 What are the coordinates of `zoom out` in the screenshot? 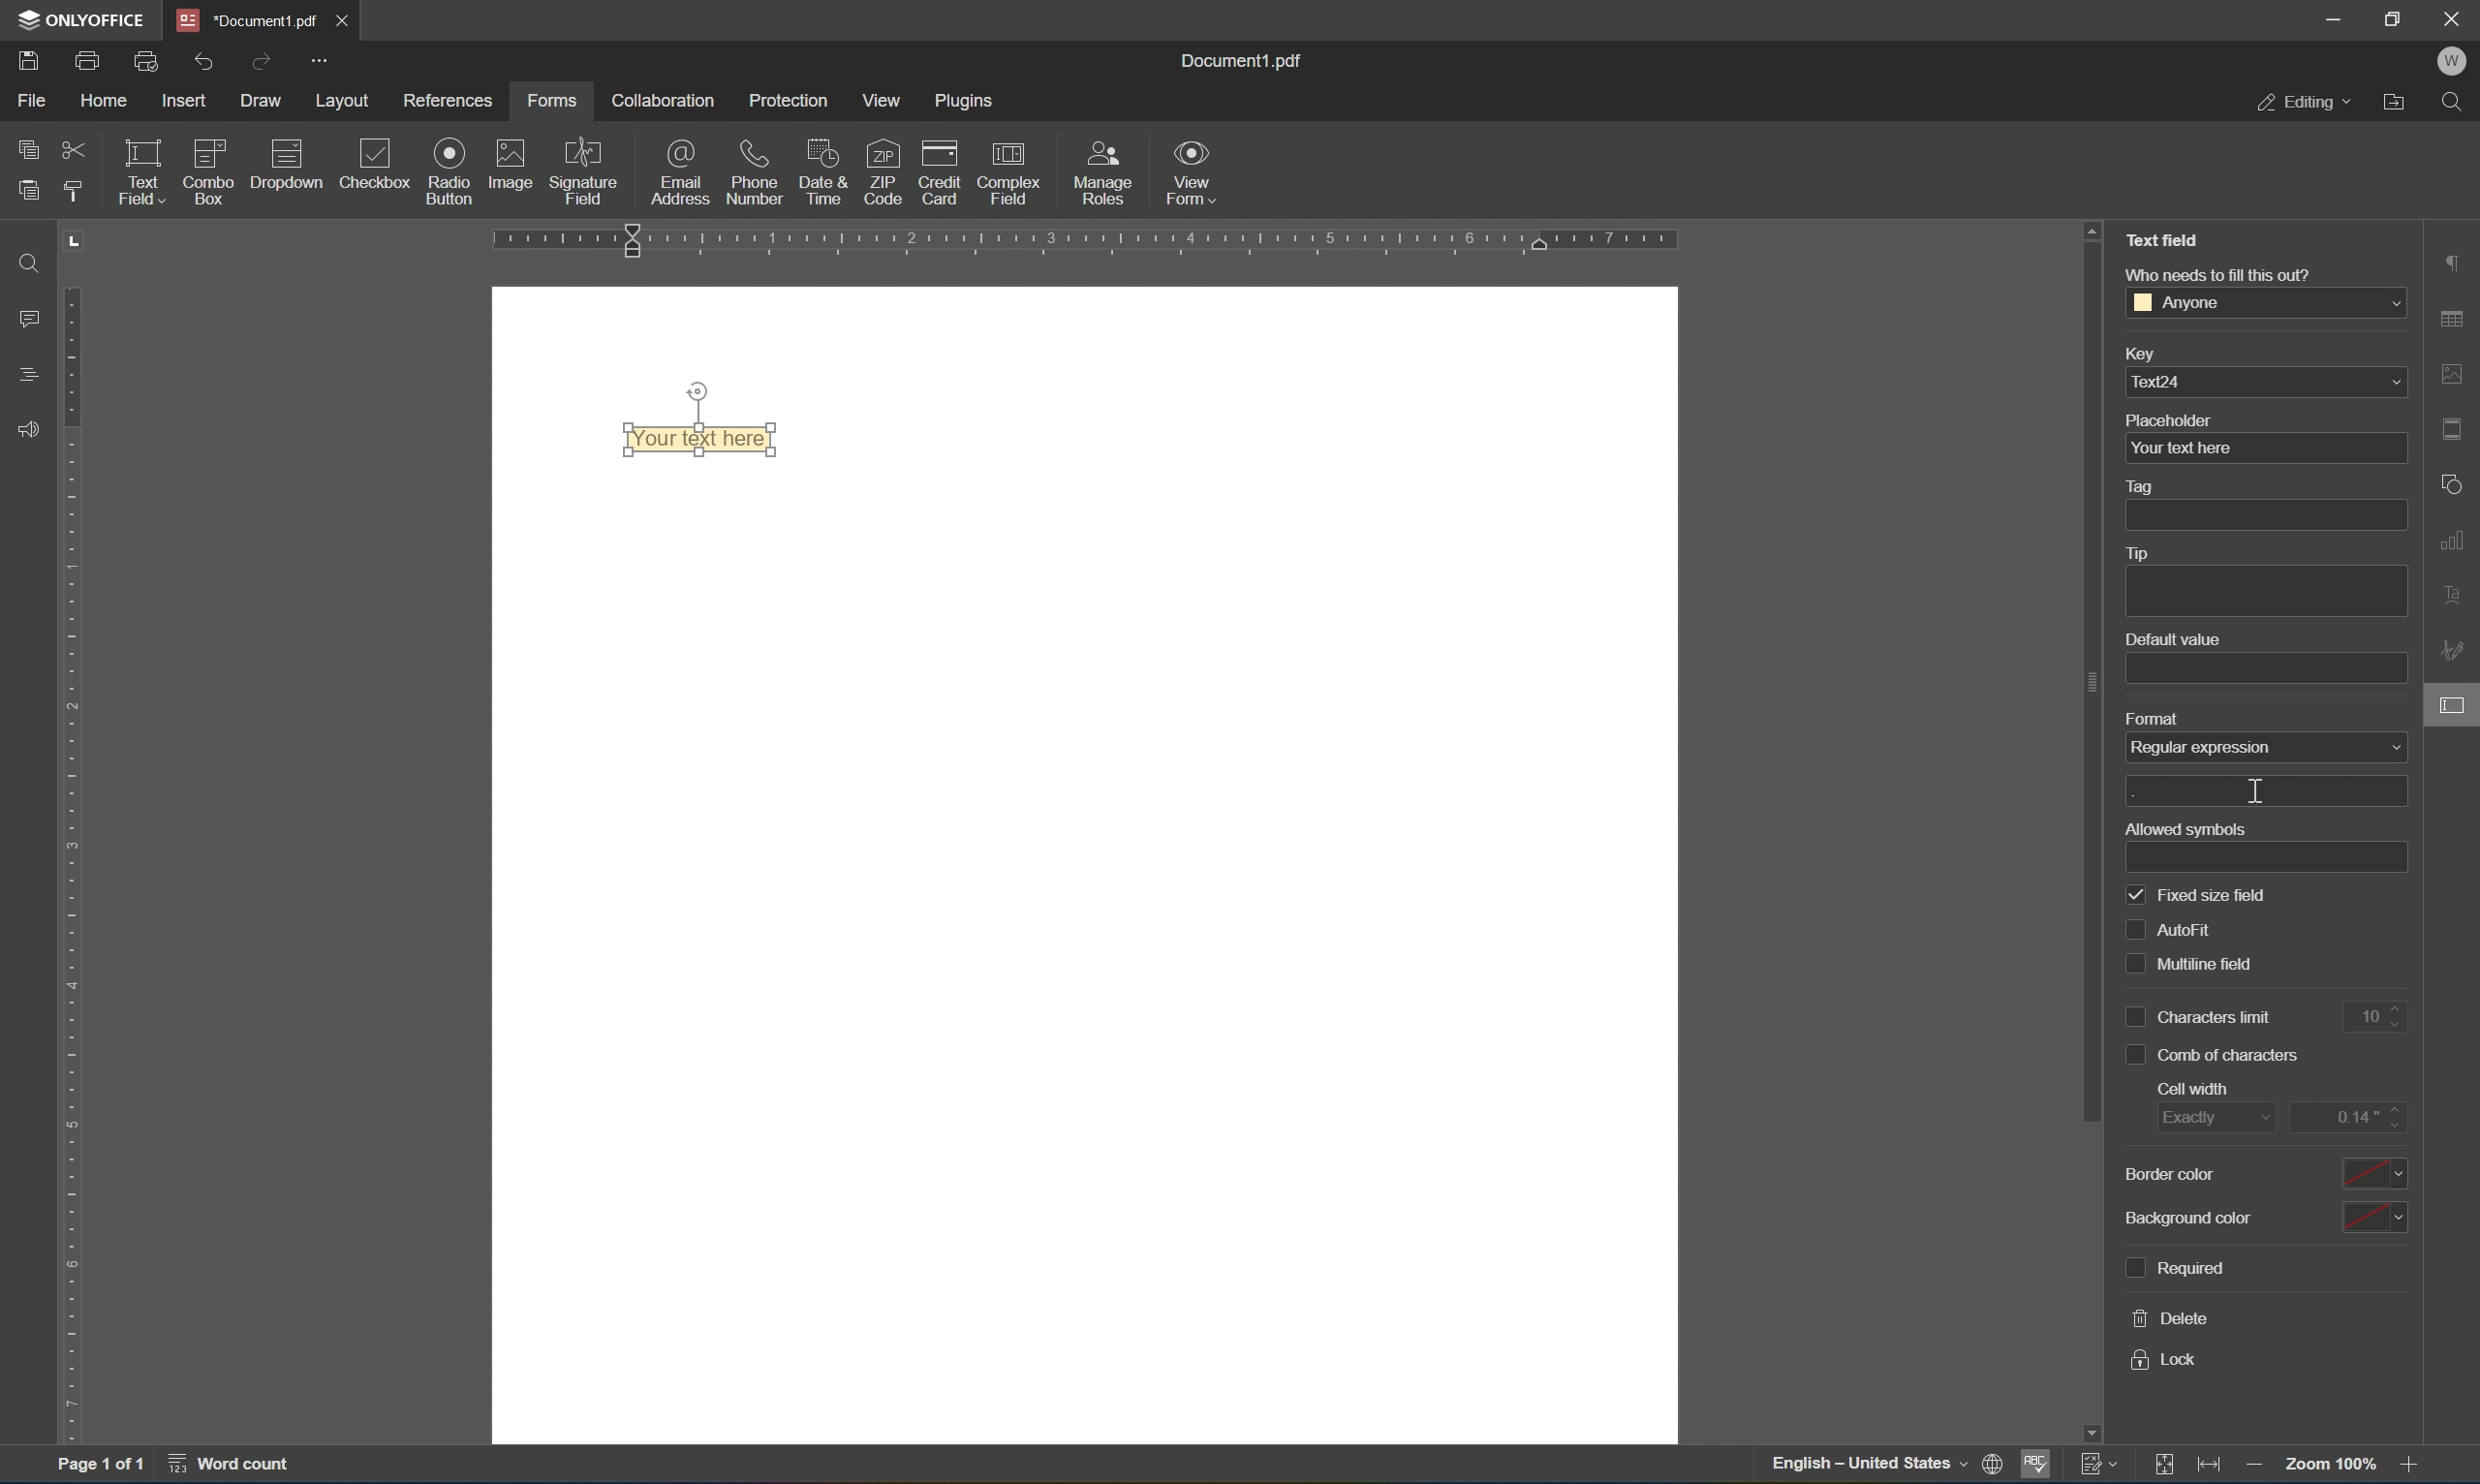 It's located at (2335, 1464).